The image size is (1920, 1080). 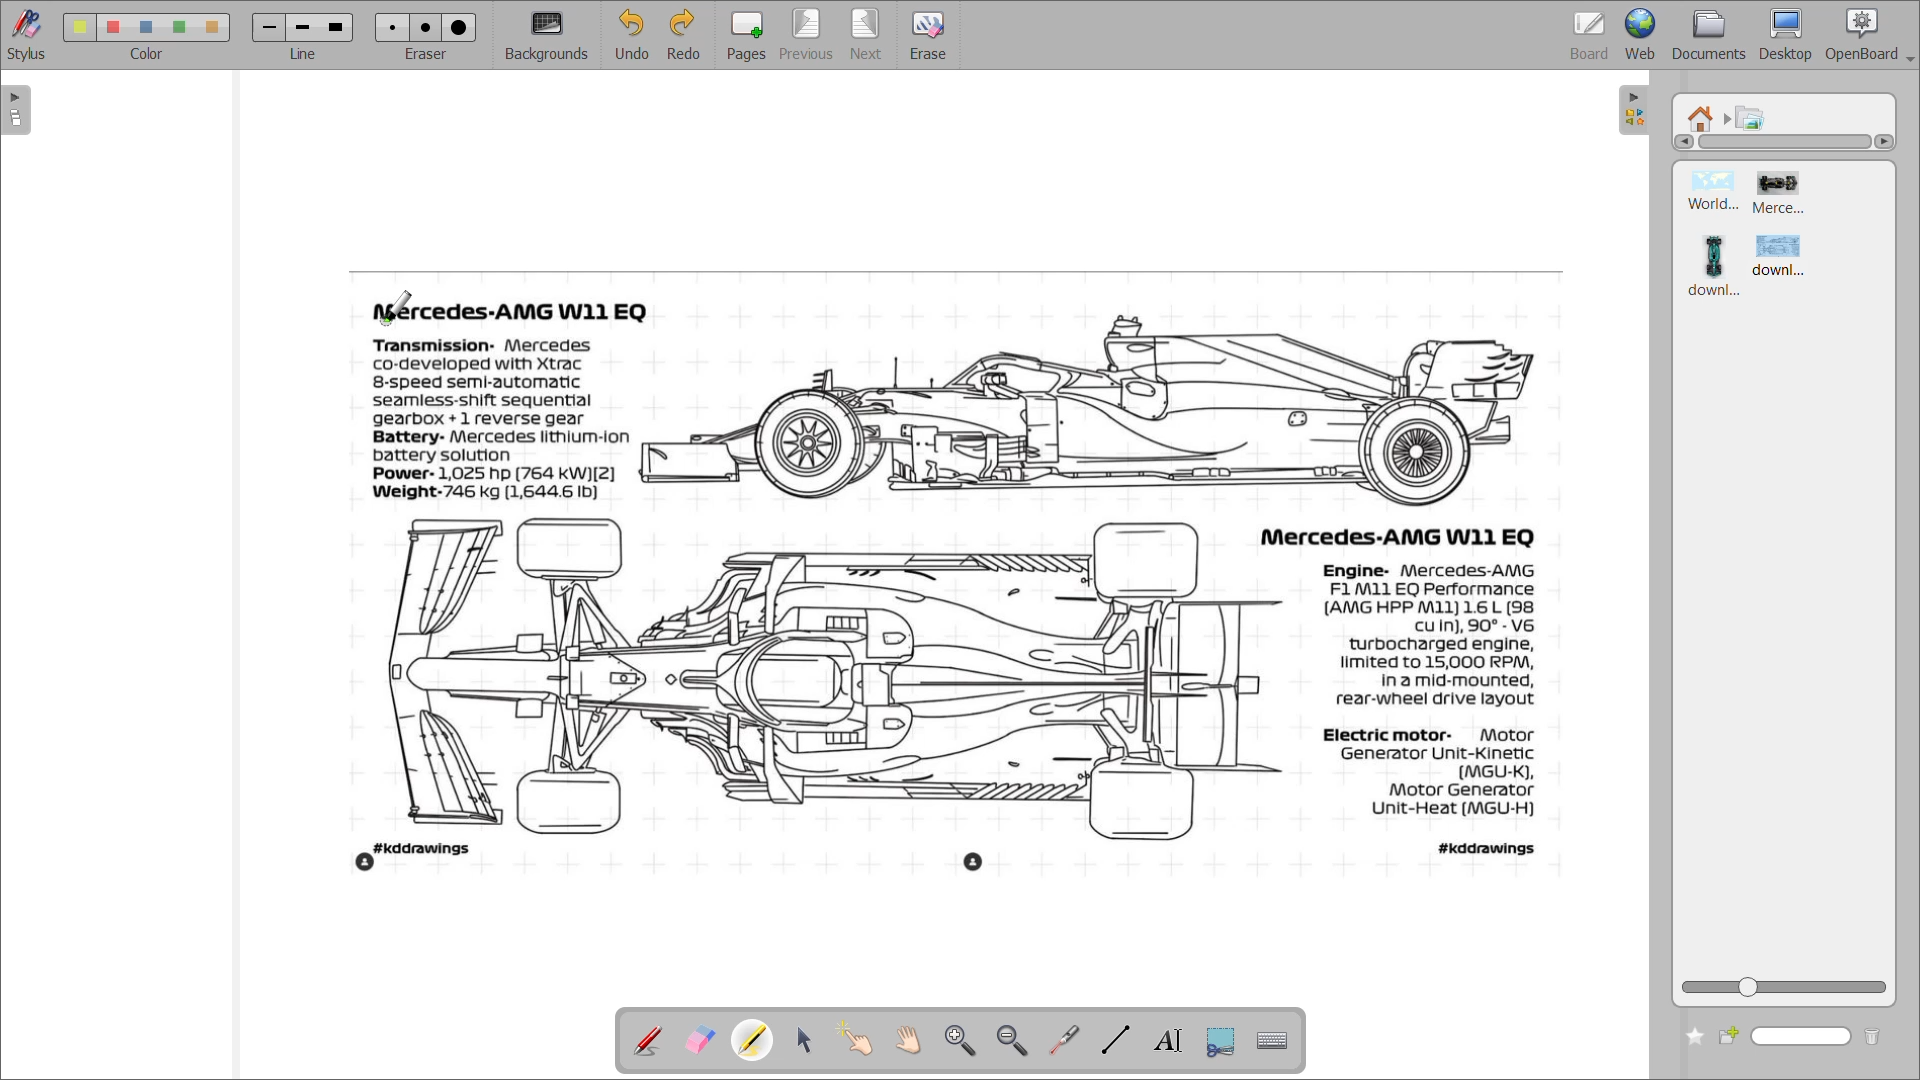 I want to click on zoom slider, so click(x=1780, y=989).